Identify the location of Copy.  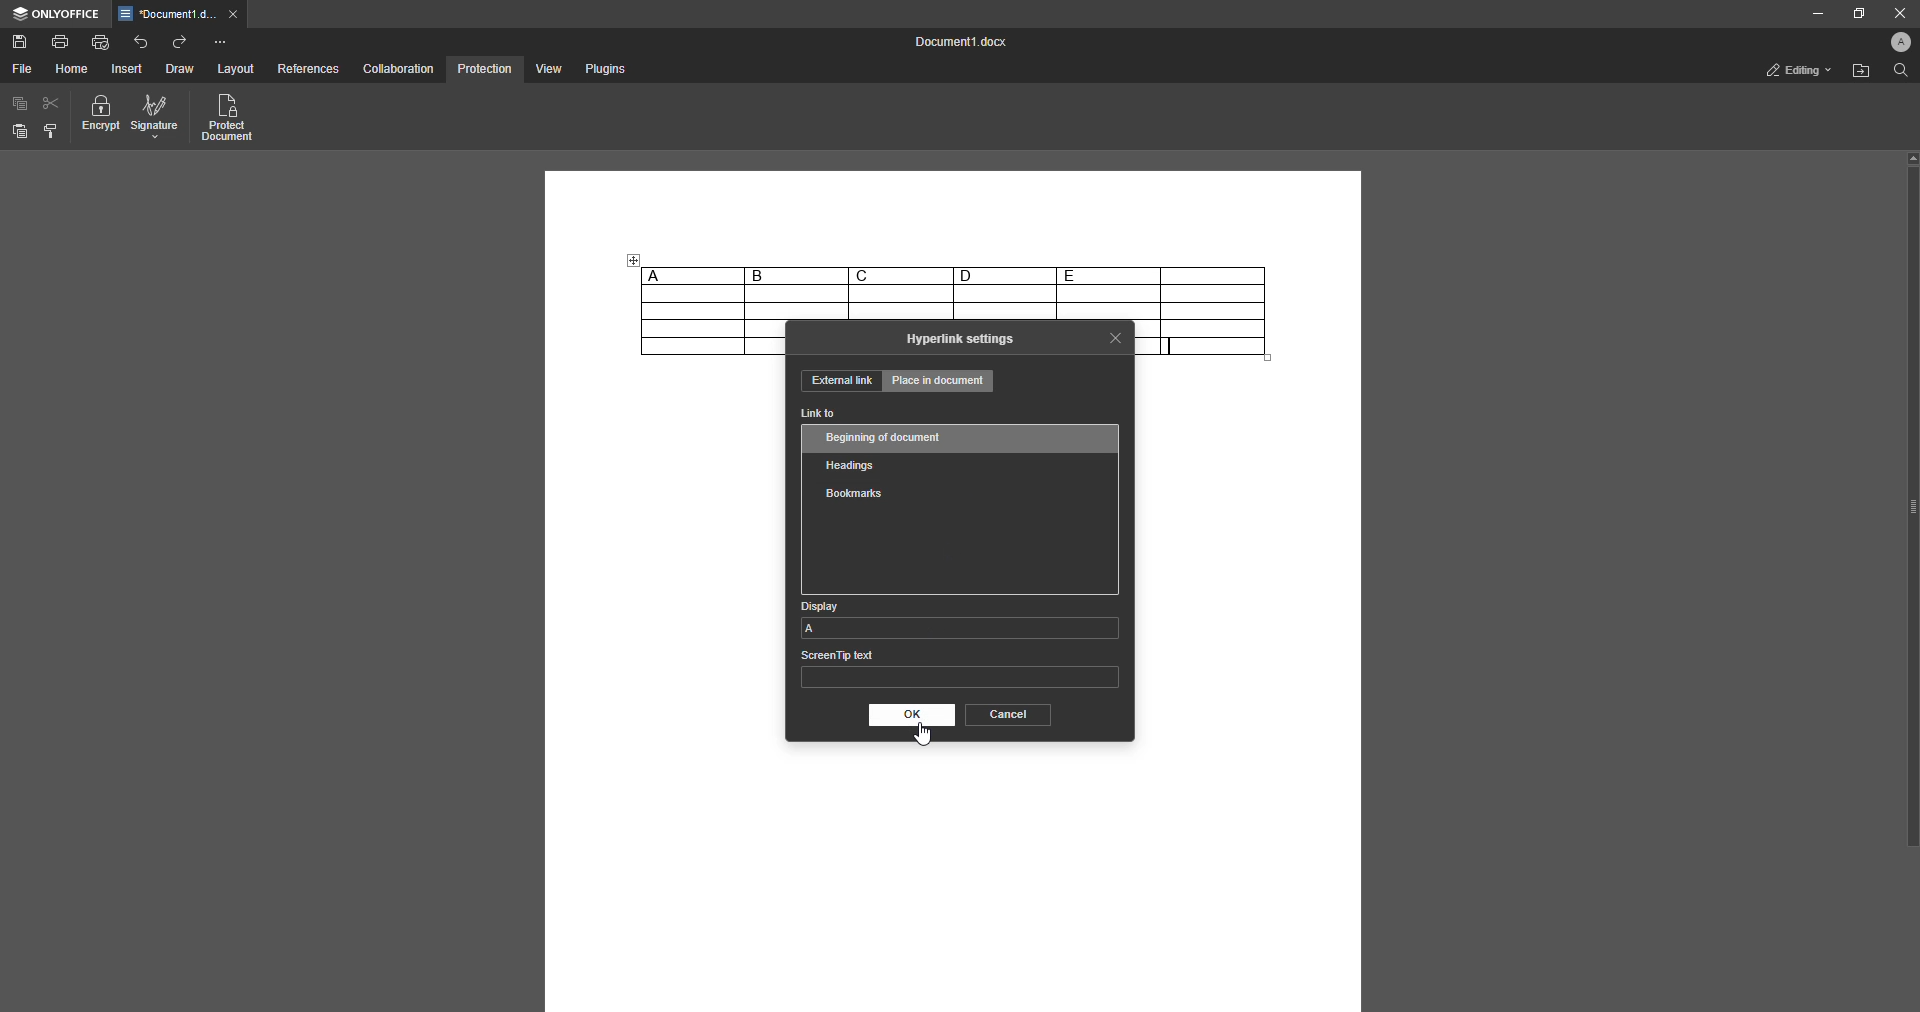
(20, 104).